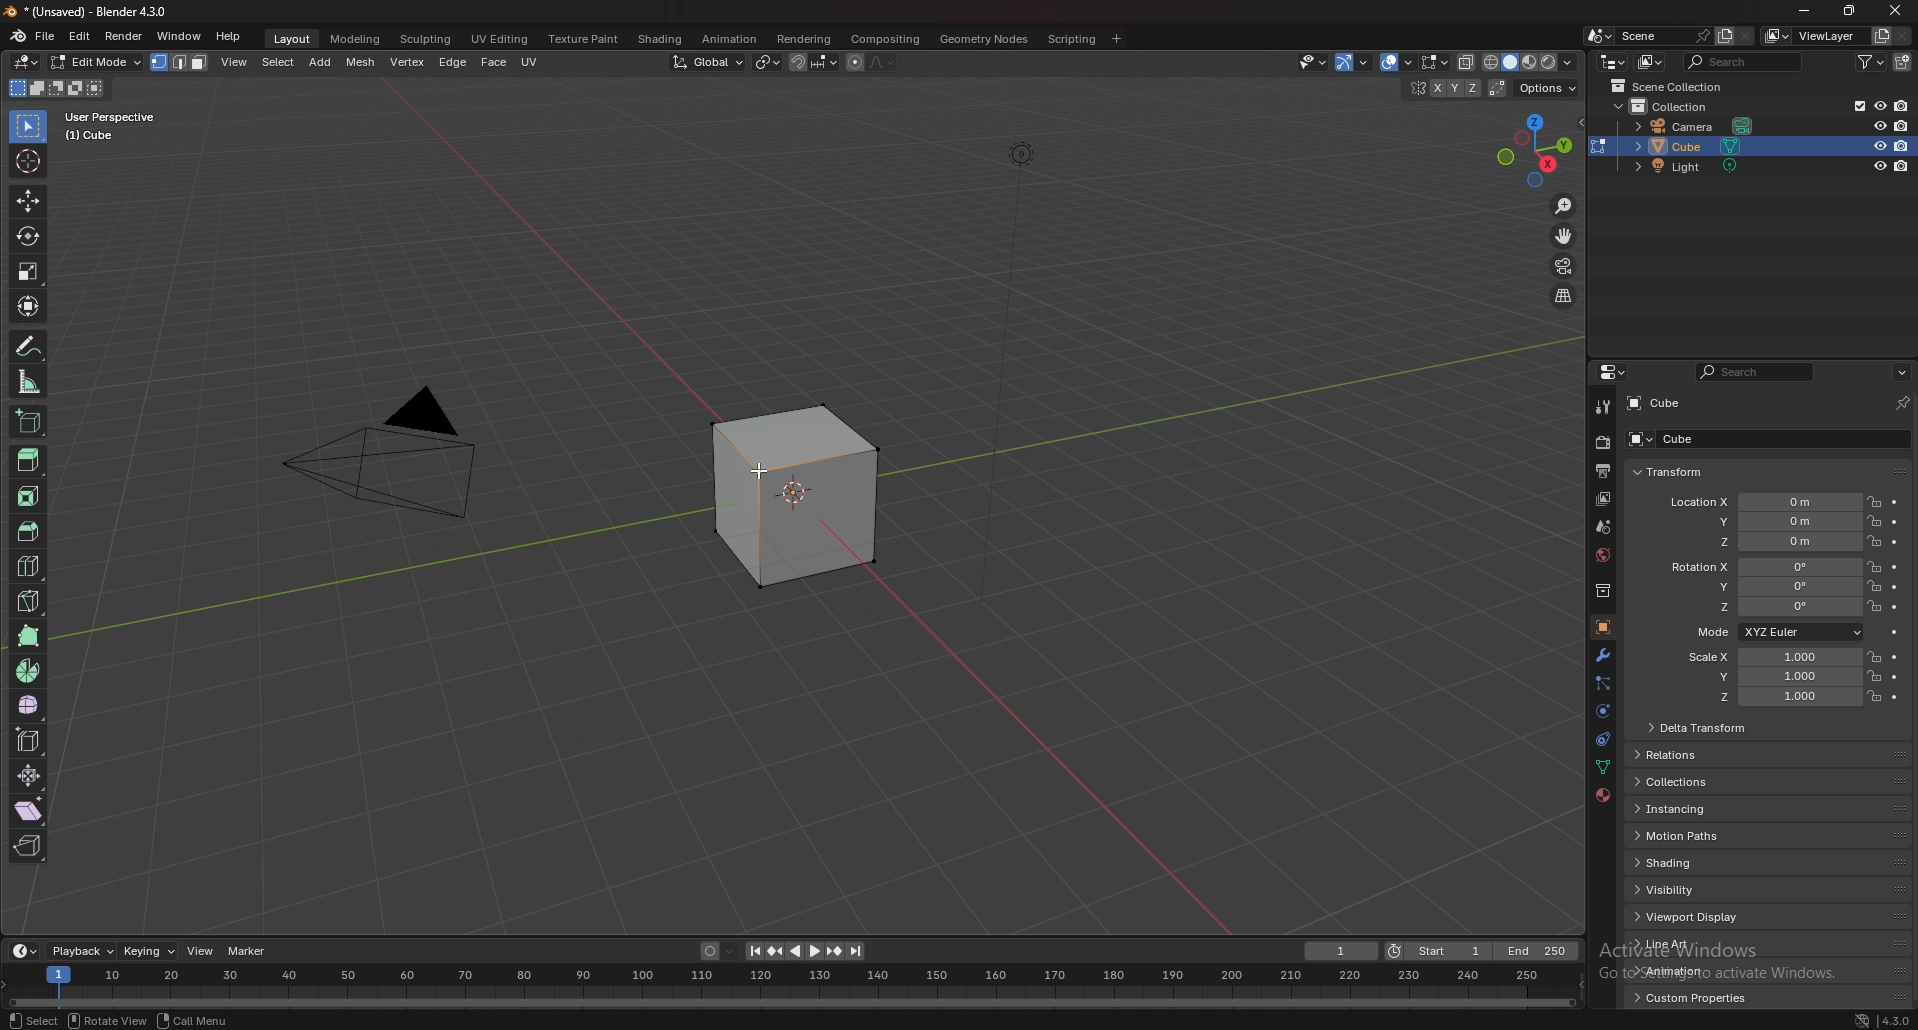 The width and height of the screenshot is (1918, 1030). I want to click on hide in viewport, so click(1880, 146).